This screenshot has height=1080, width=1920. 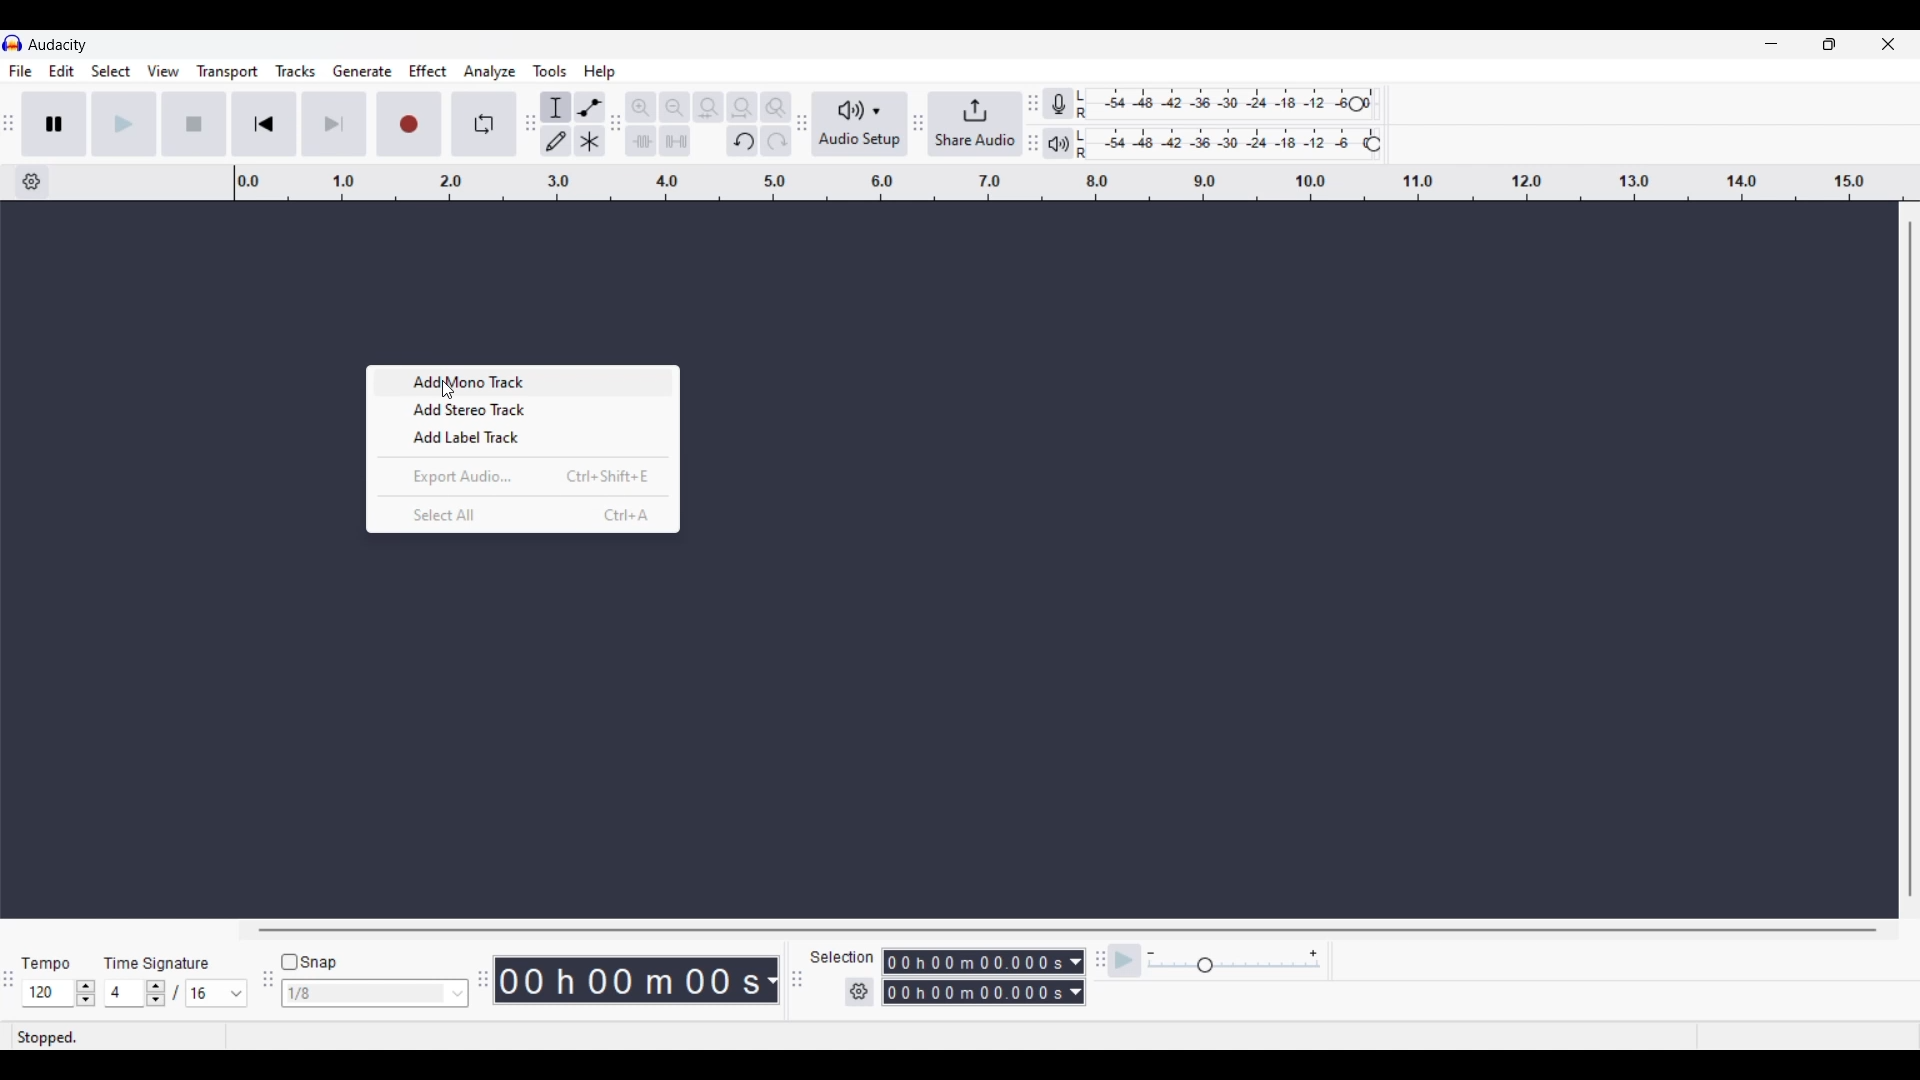 I want to click on Selection settings, so click(x=860, y=992).